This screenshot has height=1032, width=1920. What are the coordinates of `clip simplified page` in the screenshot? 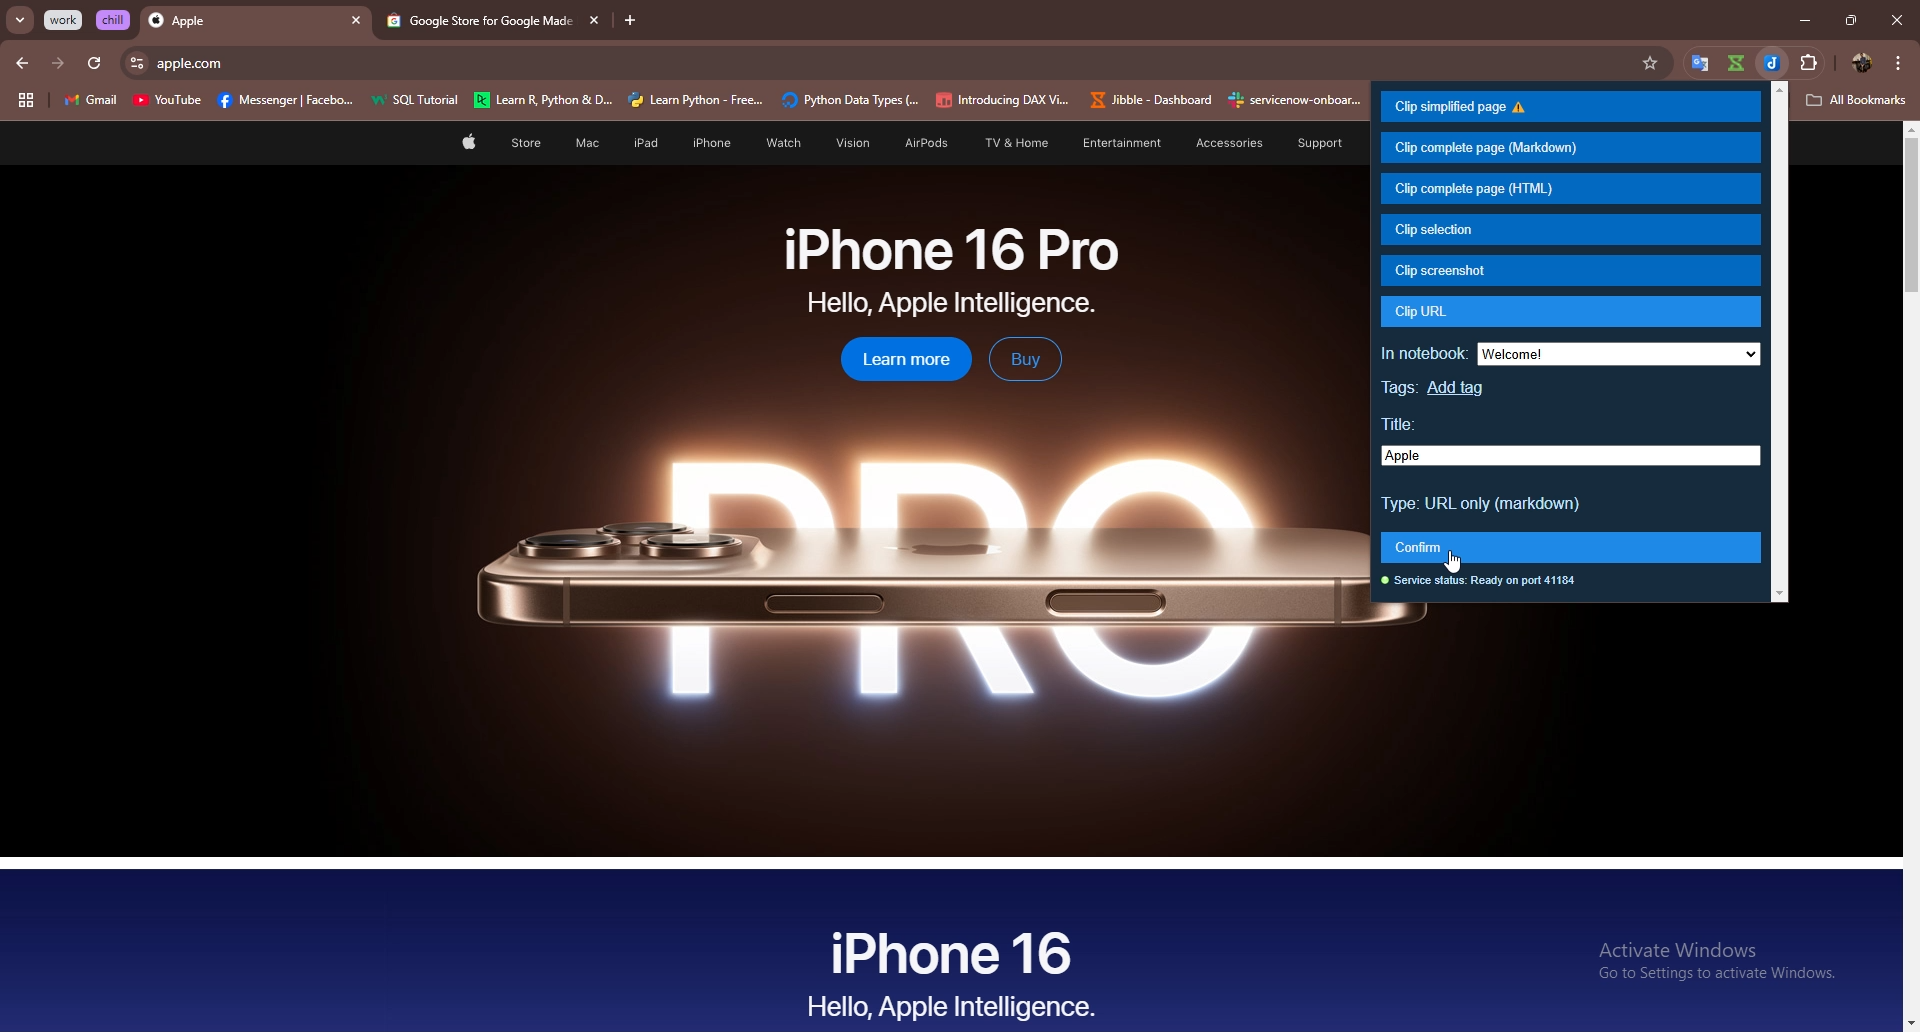 It's located at (1568, 107).